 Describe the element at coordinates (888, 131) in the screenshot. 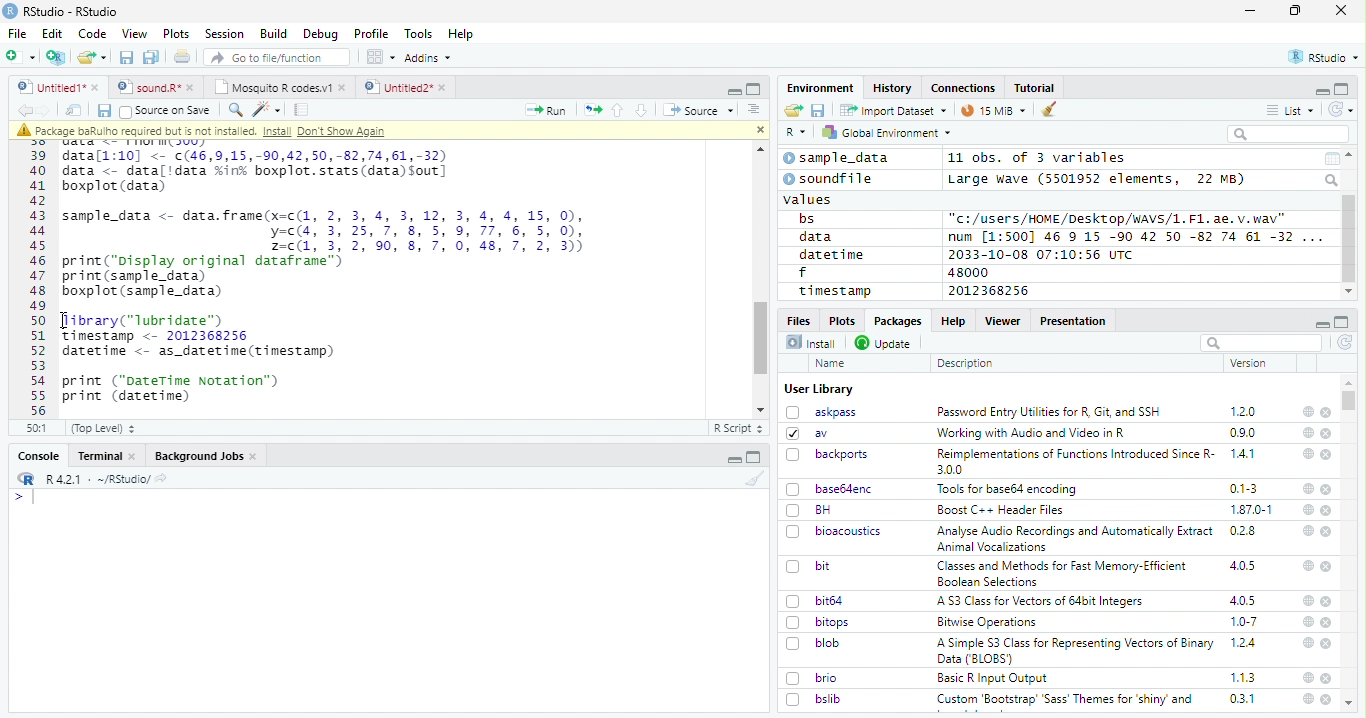

I see `Global Environment` at that location.